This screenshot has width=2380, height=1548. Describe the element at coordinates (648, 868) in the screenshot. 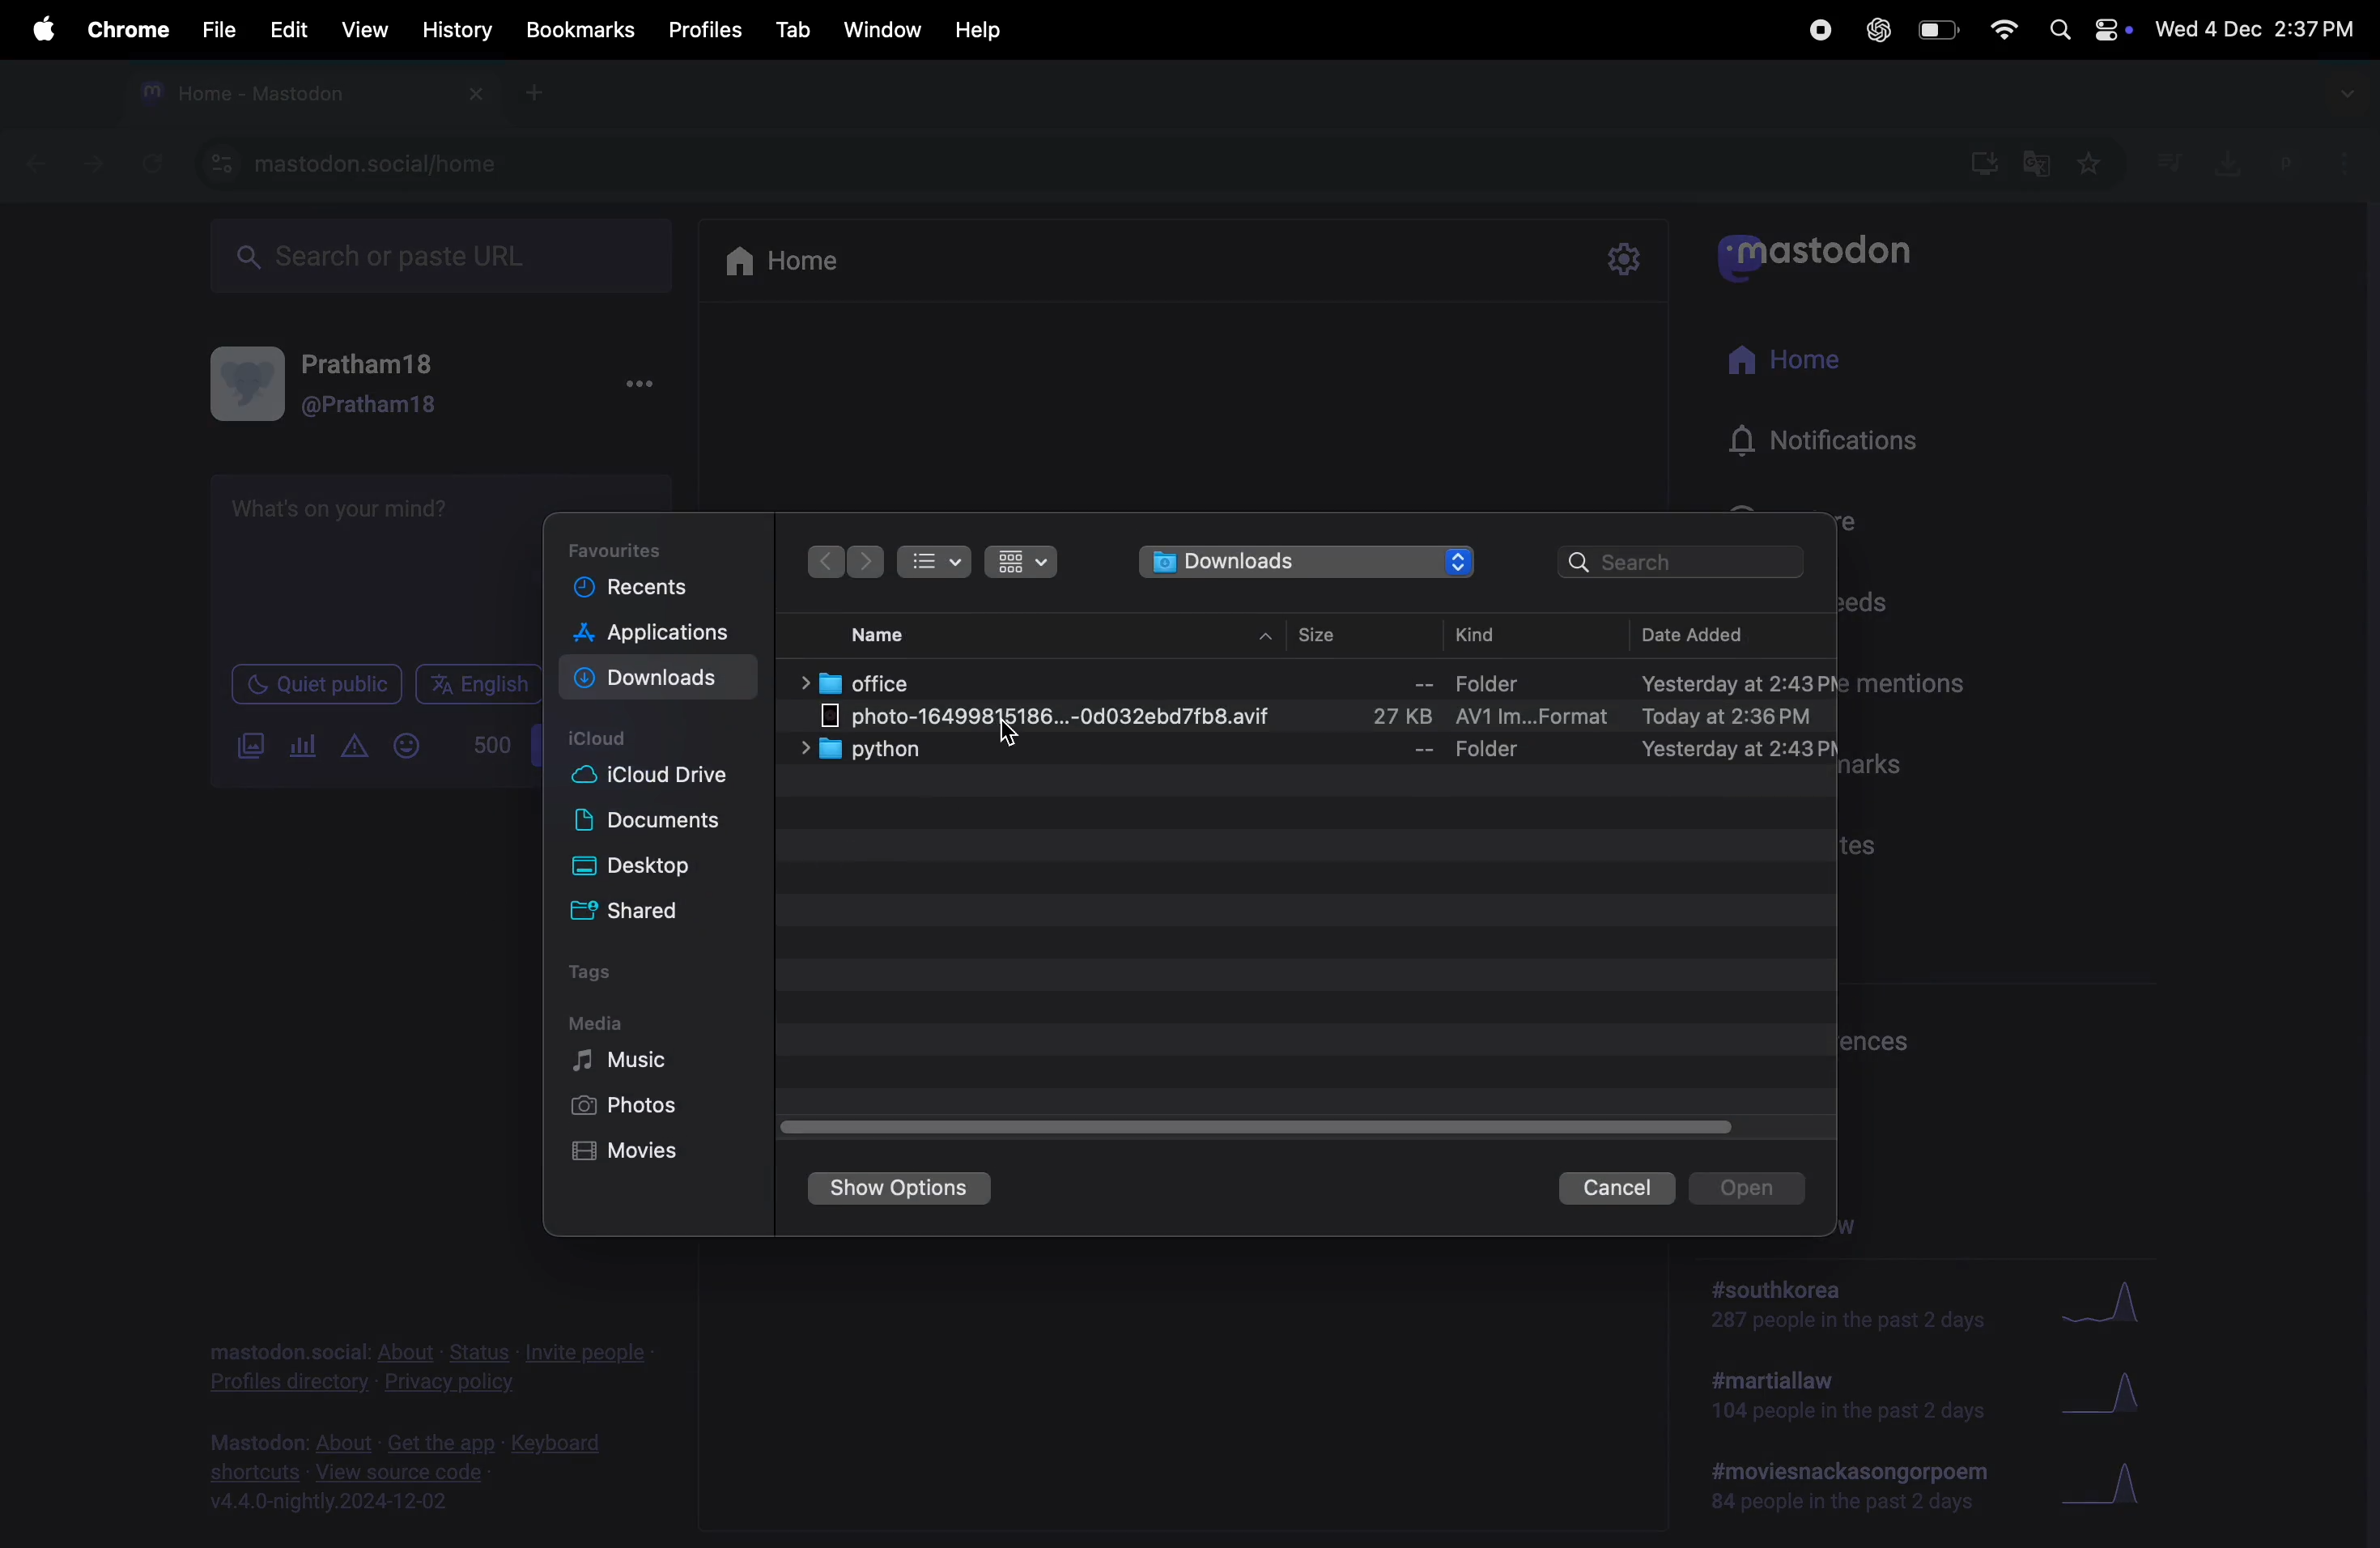

I see `desktop` at that location.